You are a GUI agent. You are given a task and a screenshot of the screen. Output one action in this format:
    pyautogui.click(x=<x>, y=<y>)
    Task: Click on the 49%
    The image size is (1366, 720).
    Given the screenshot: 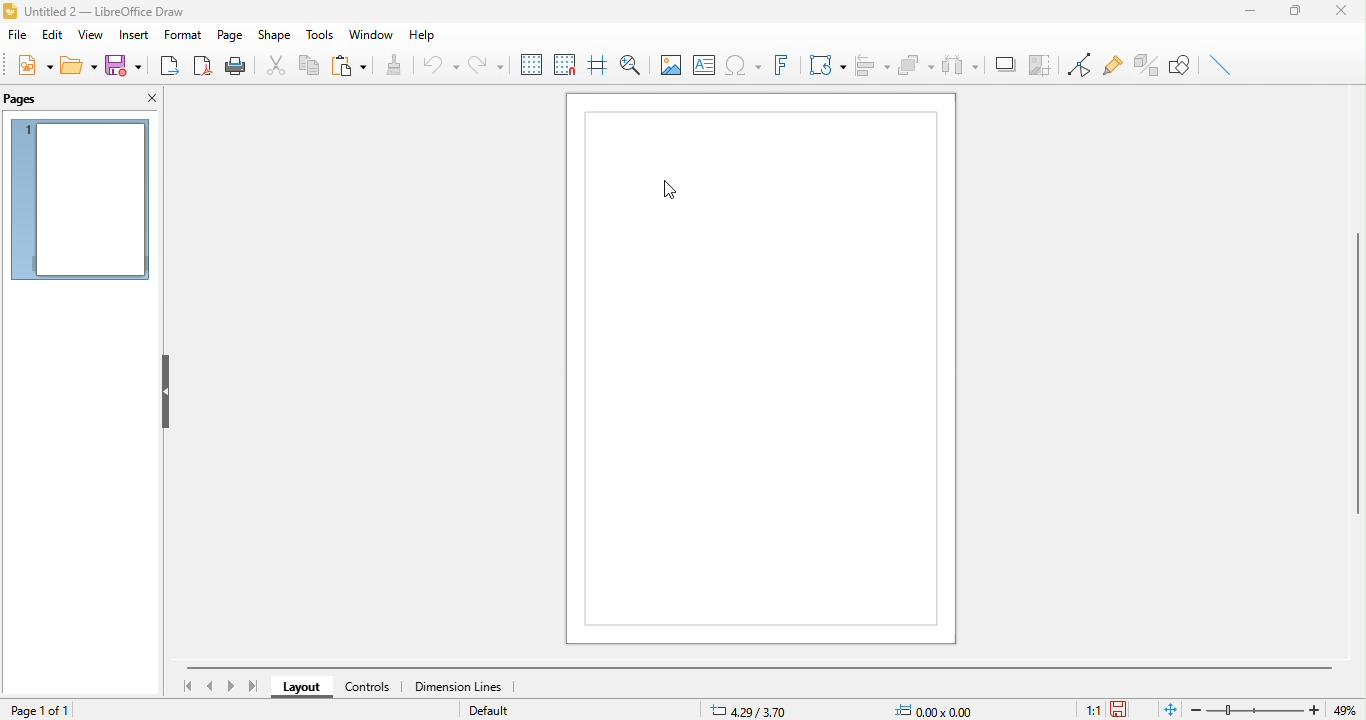 What is the action you would take?
    pyautogui.click(x=1350, y=709)
    